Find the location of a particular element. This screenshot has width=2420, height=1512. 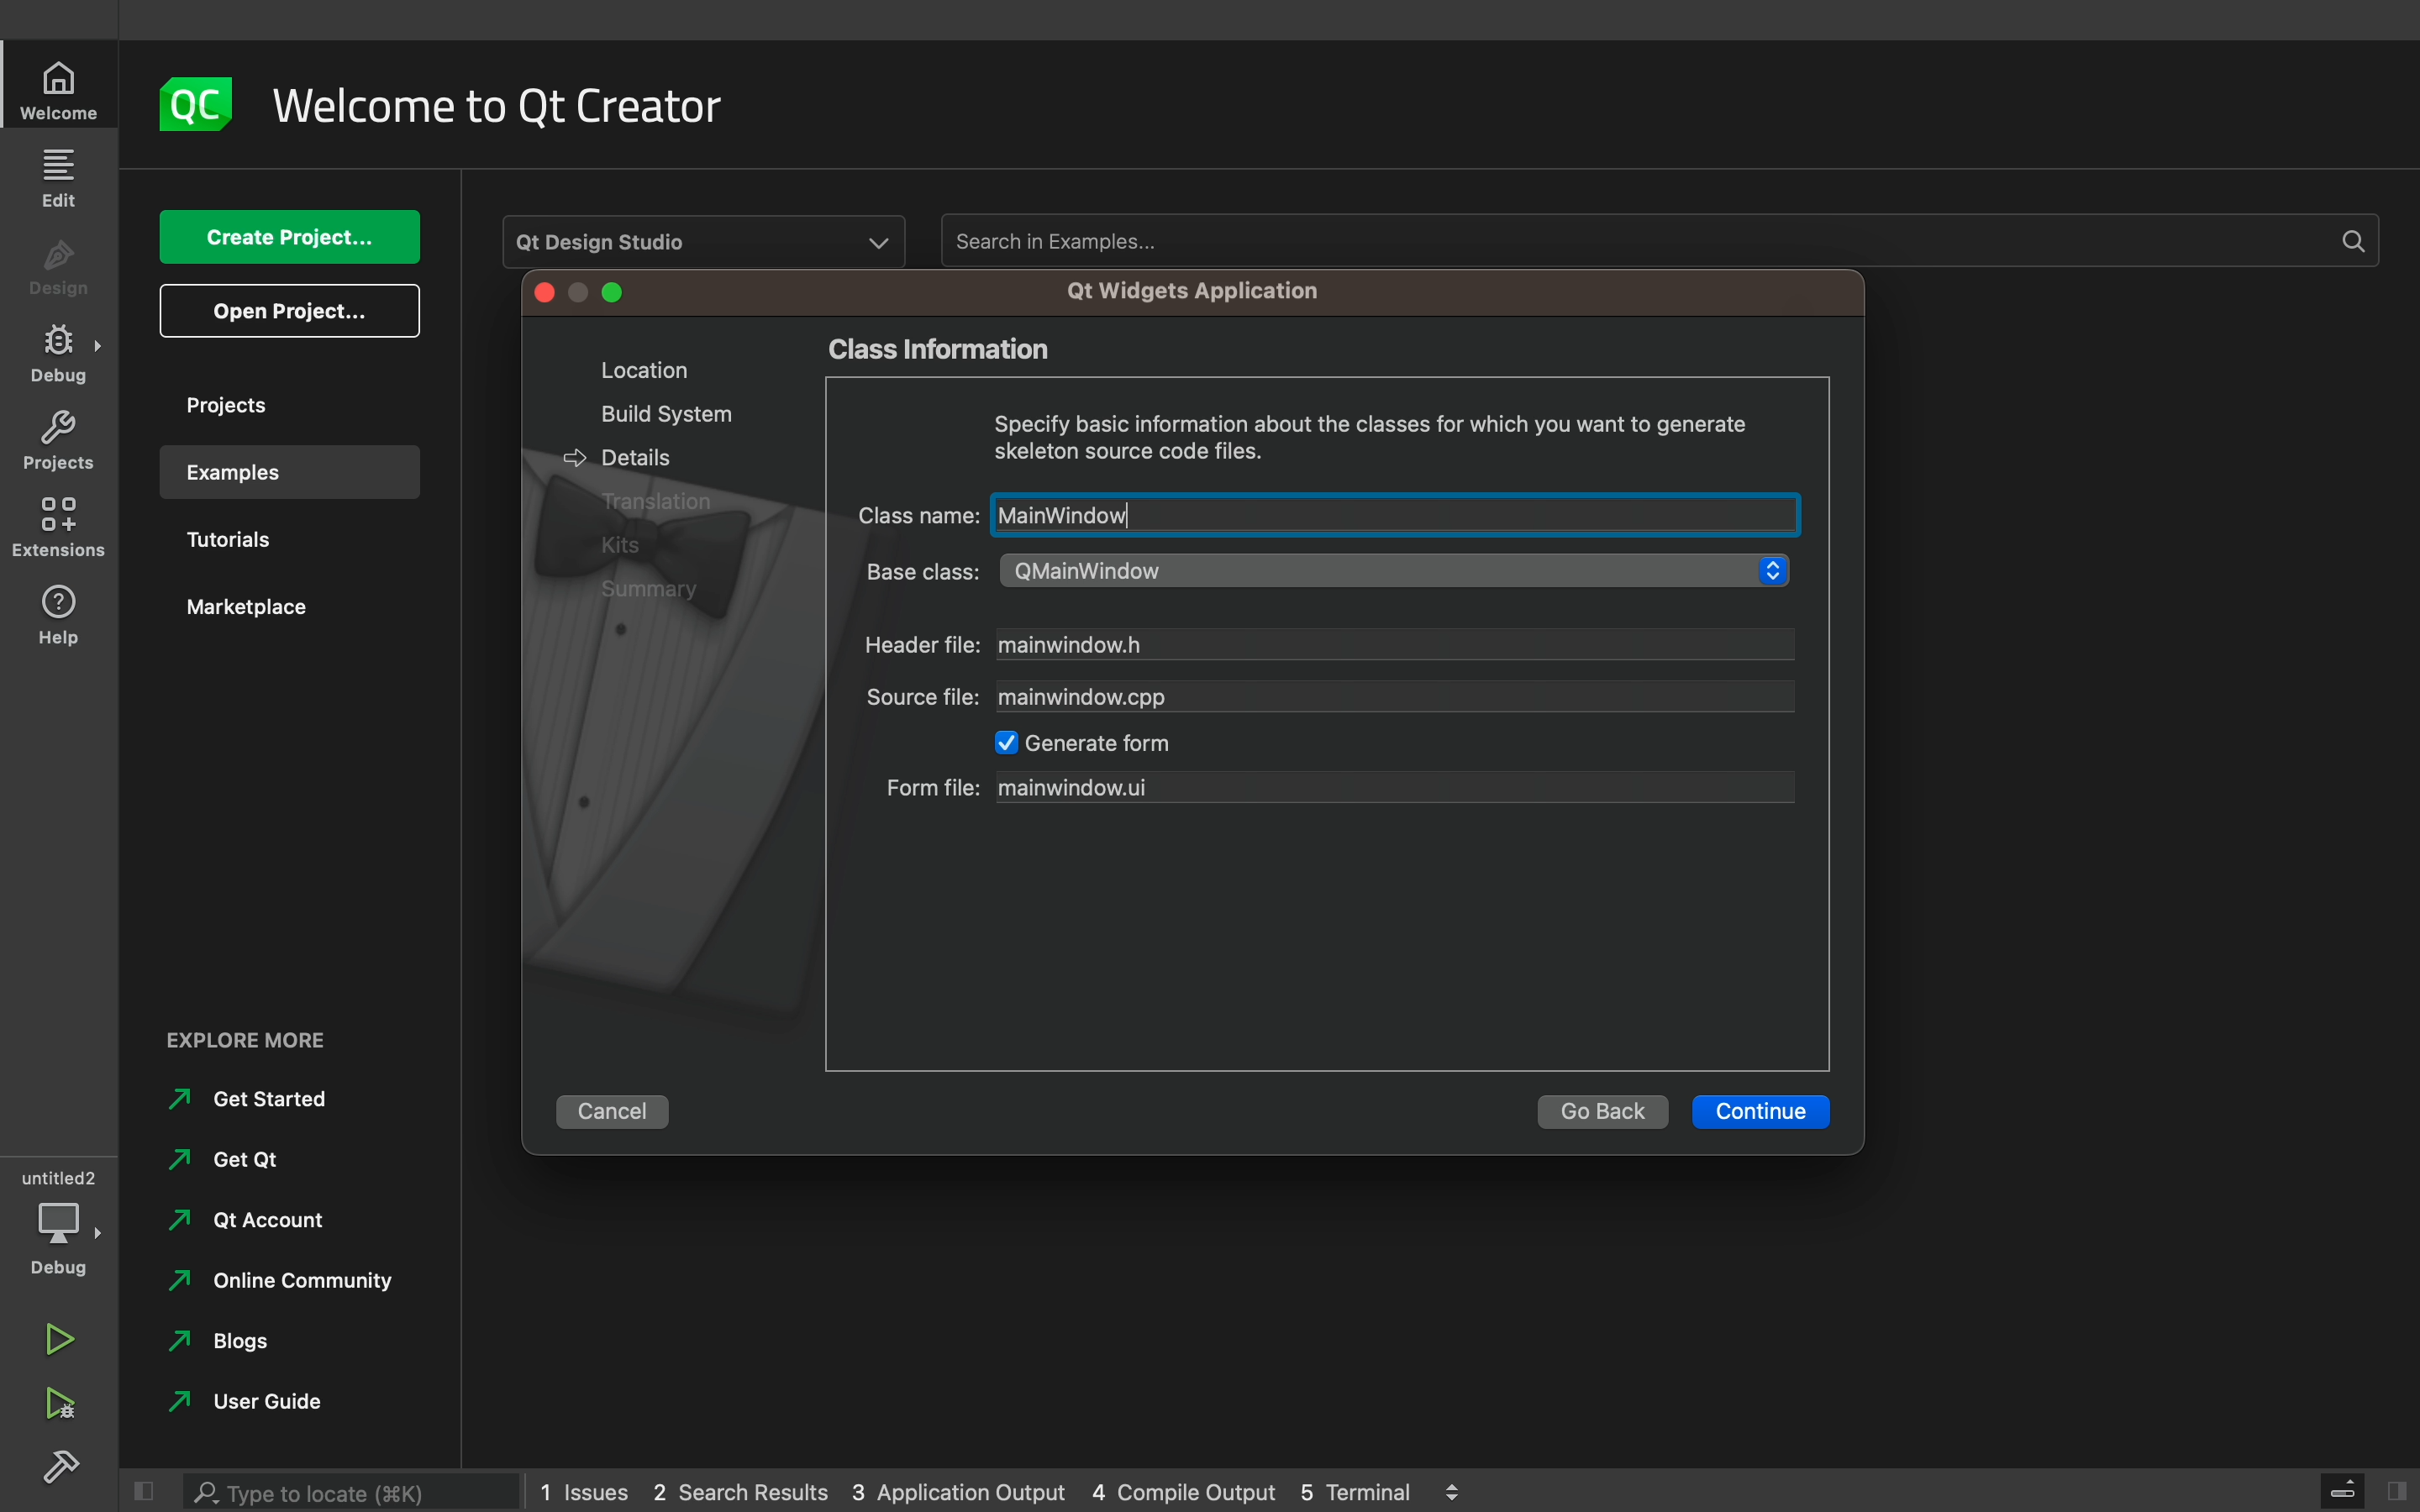

continue is located at coordinates (1764, 1112).